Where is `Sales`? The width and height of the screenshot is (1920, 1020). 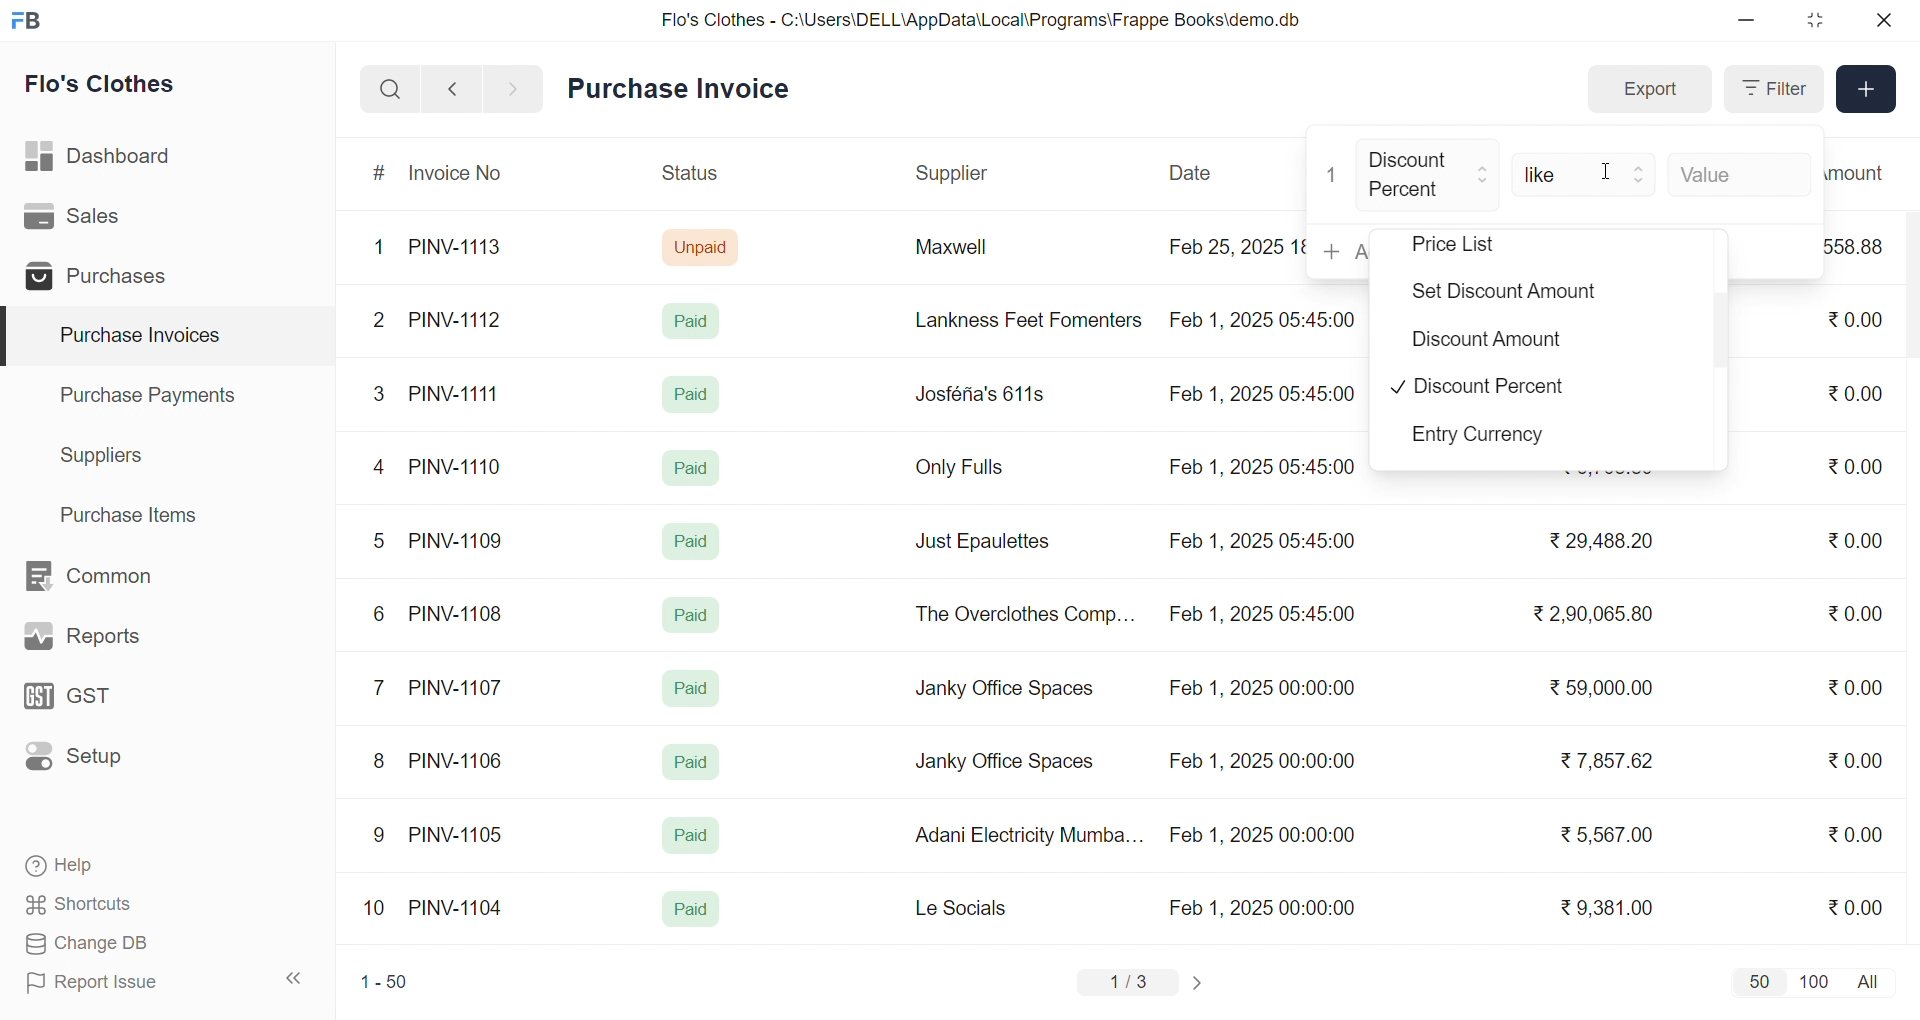 Sales is located at coordinates (103, 220).